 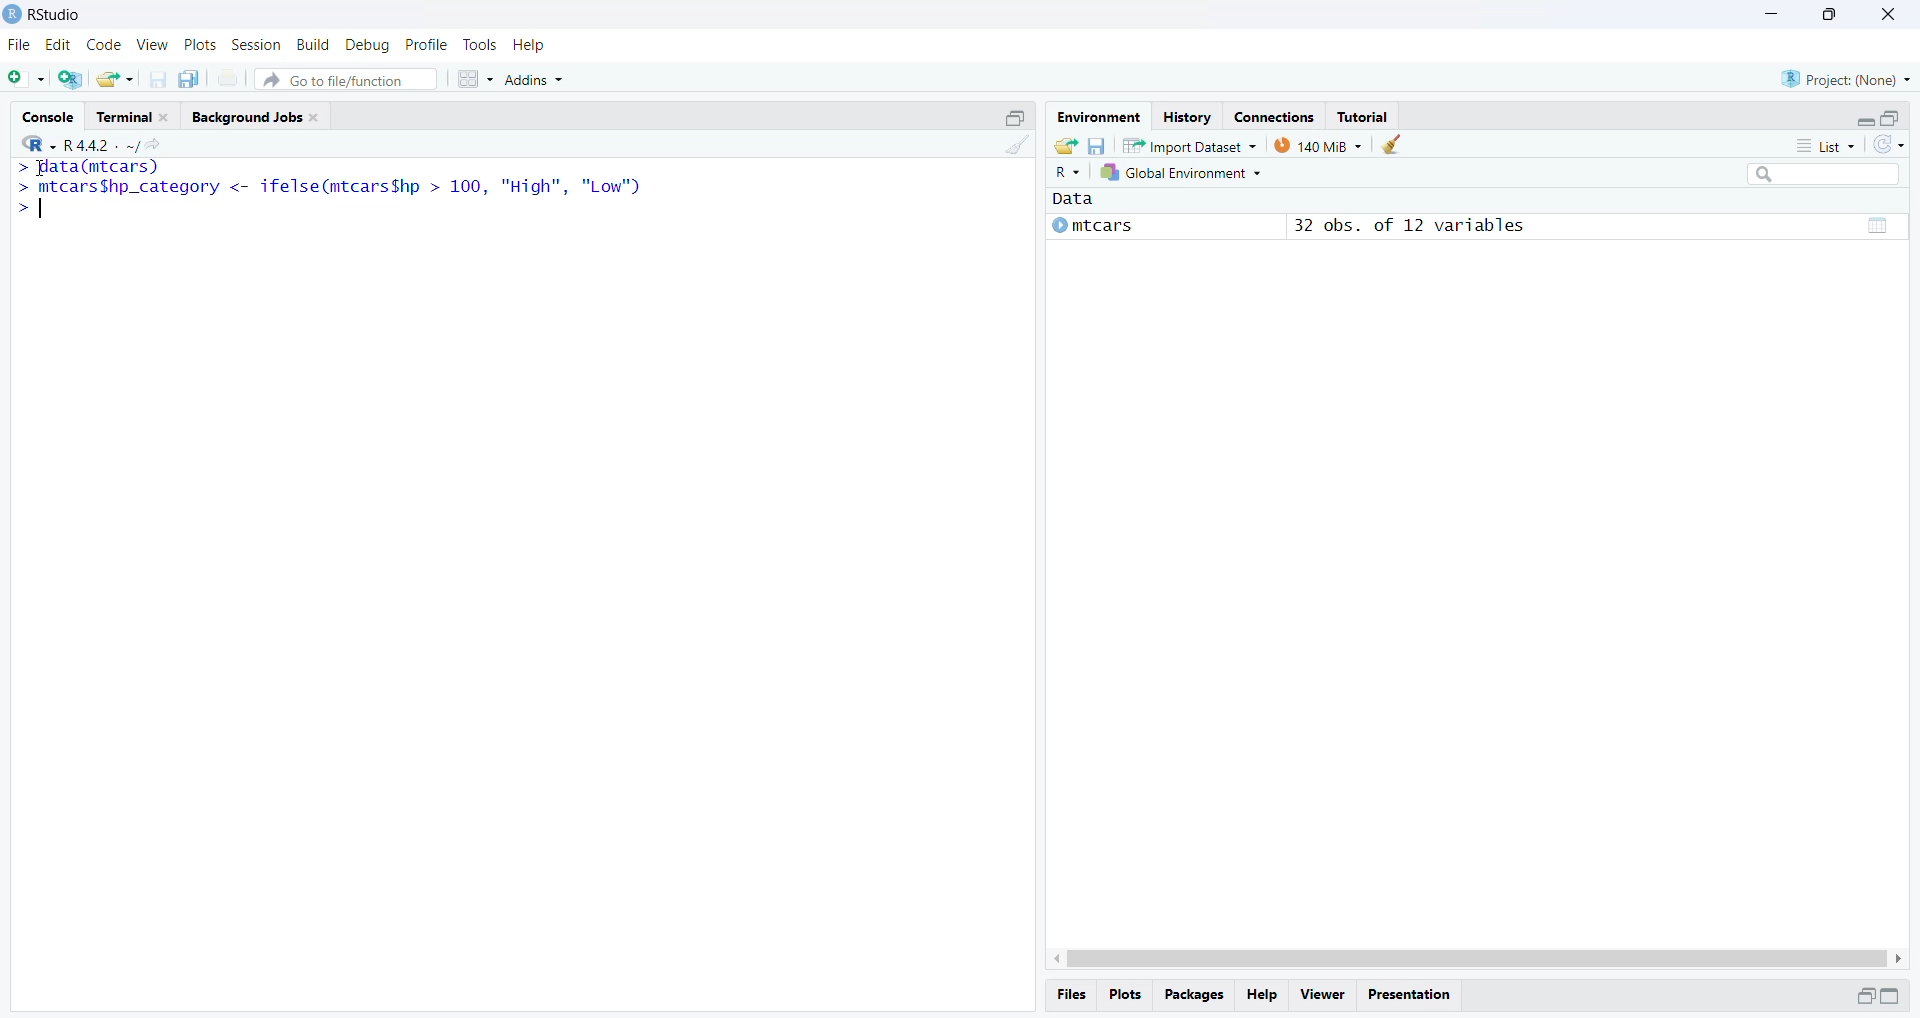 What do you see at coordinates (1366, 116) in the screenshot?
I see `Tutorial` at bounding box center [1366, 116].